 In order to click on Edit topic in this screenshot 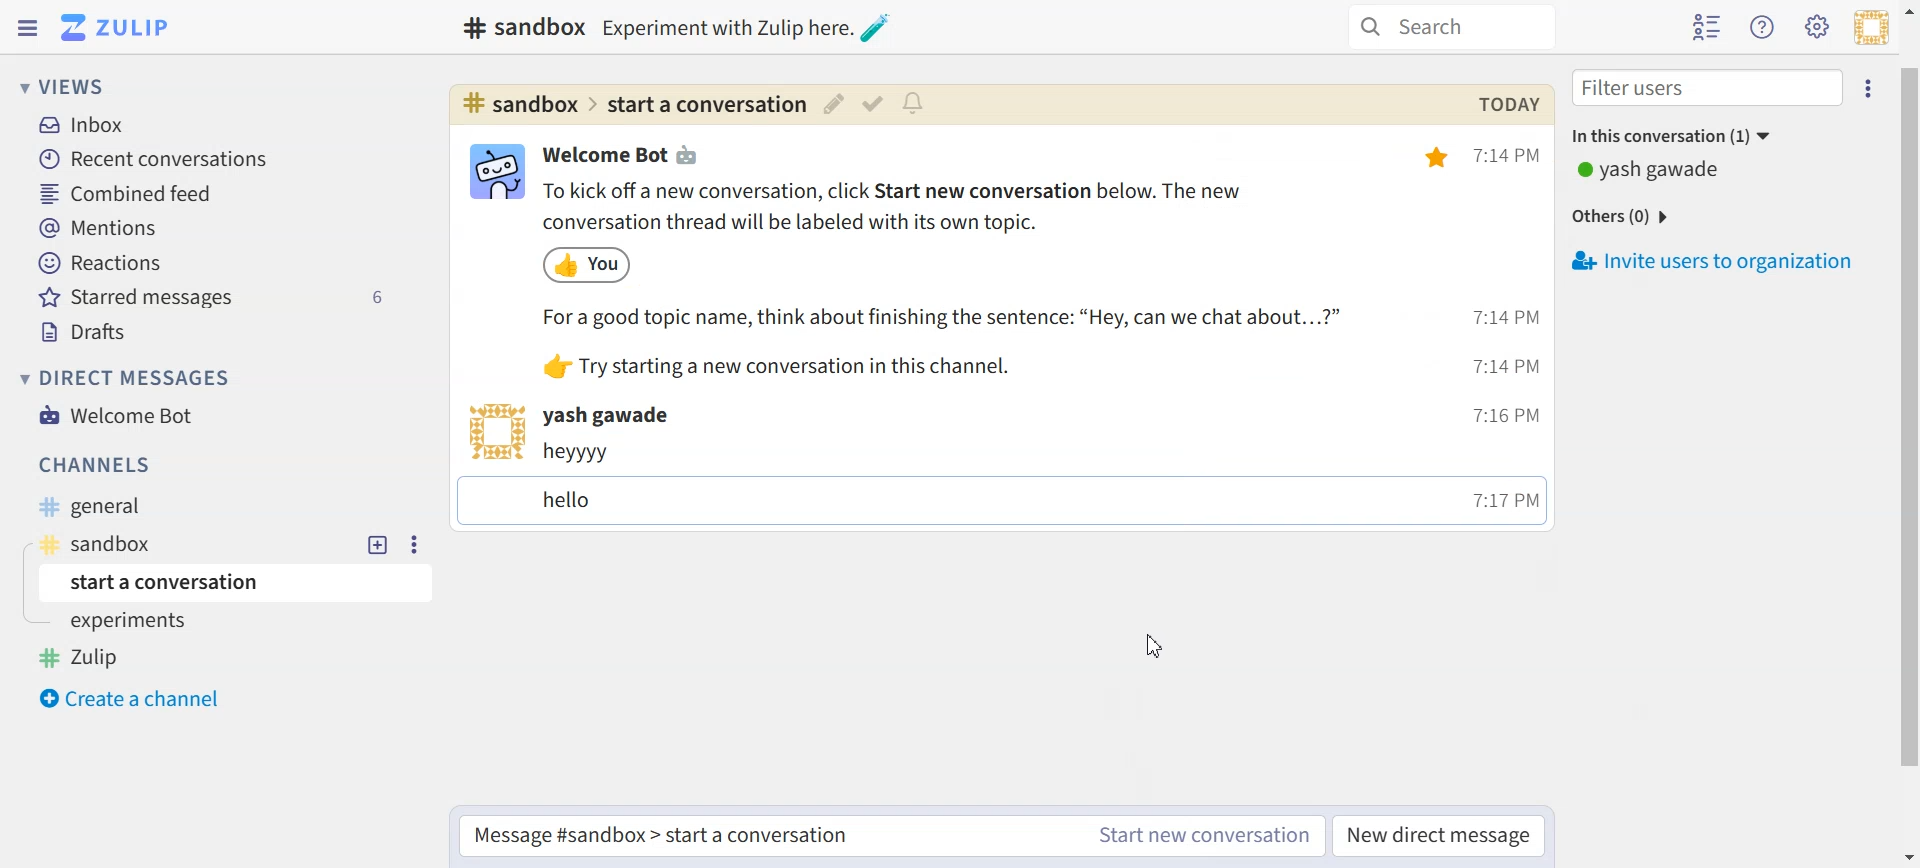, I will do `click(832, 103)`.